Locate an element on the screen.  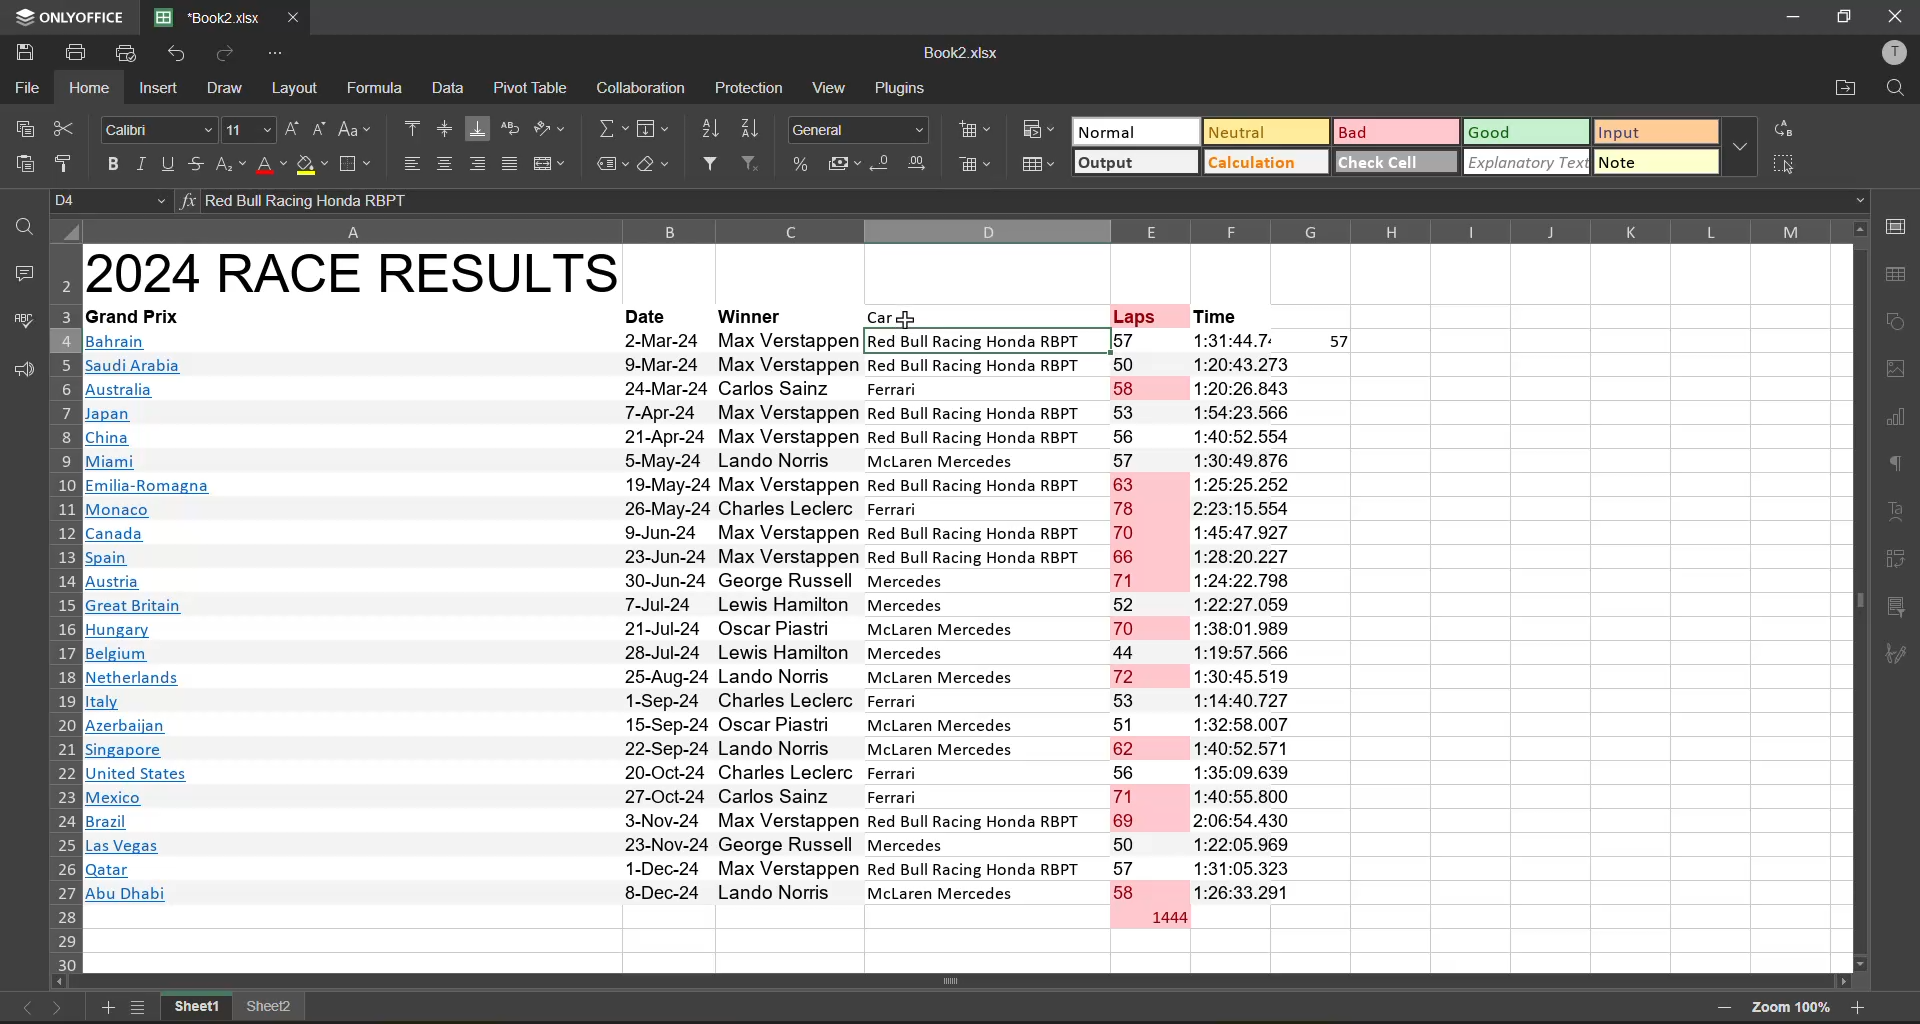
sheet names is located at coordinates (235, 1004).